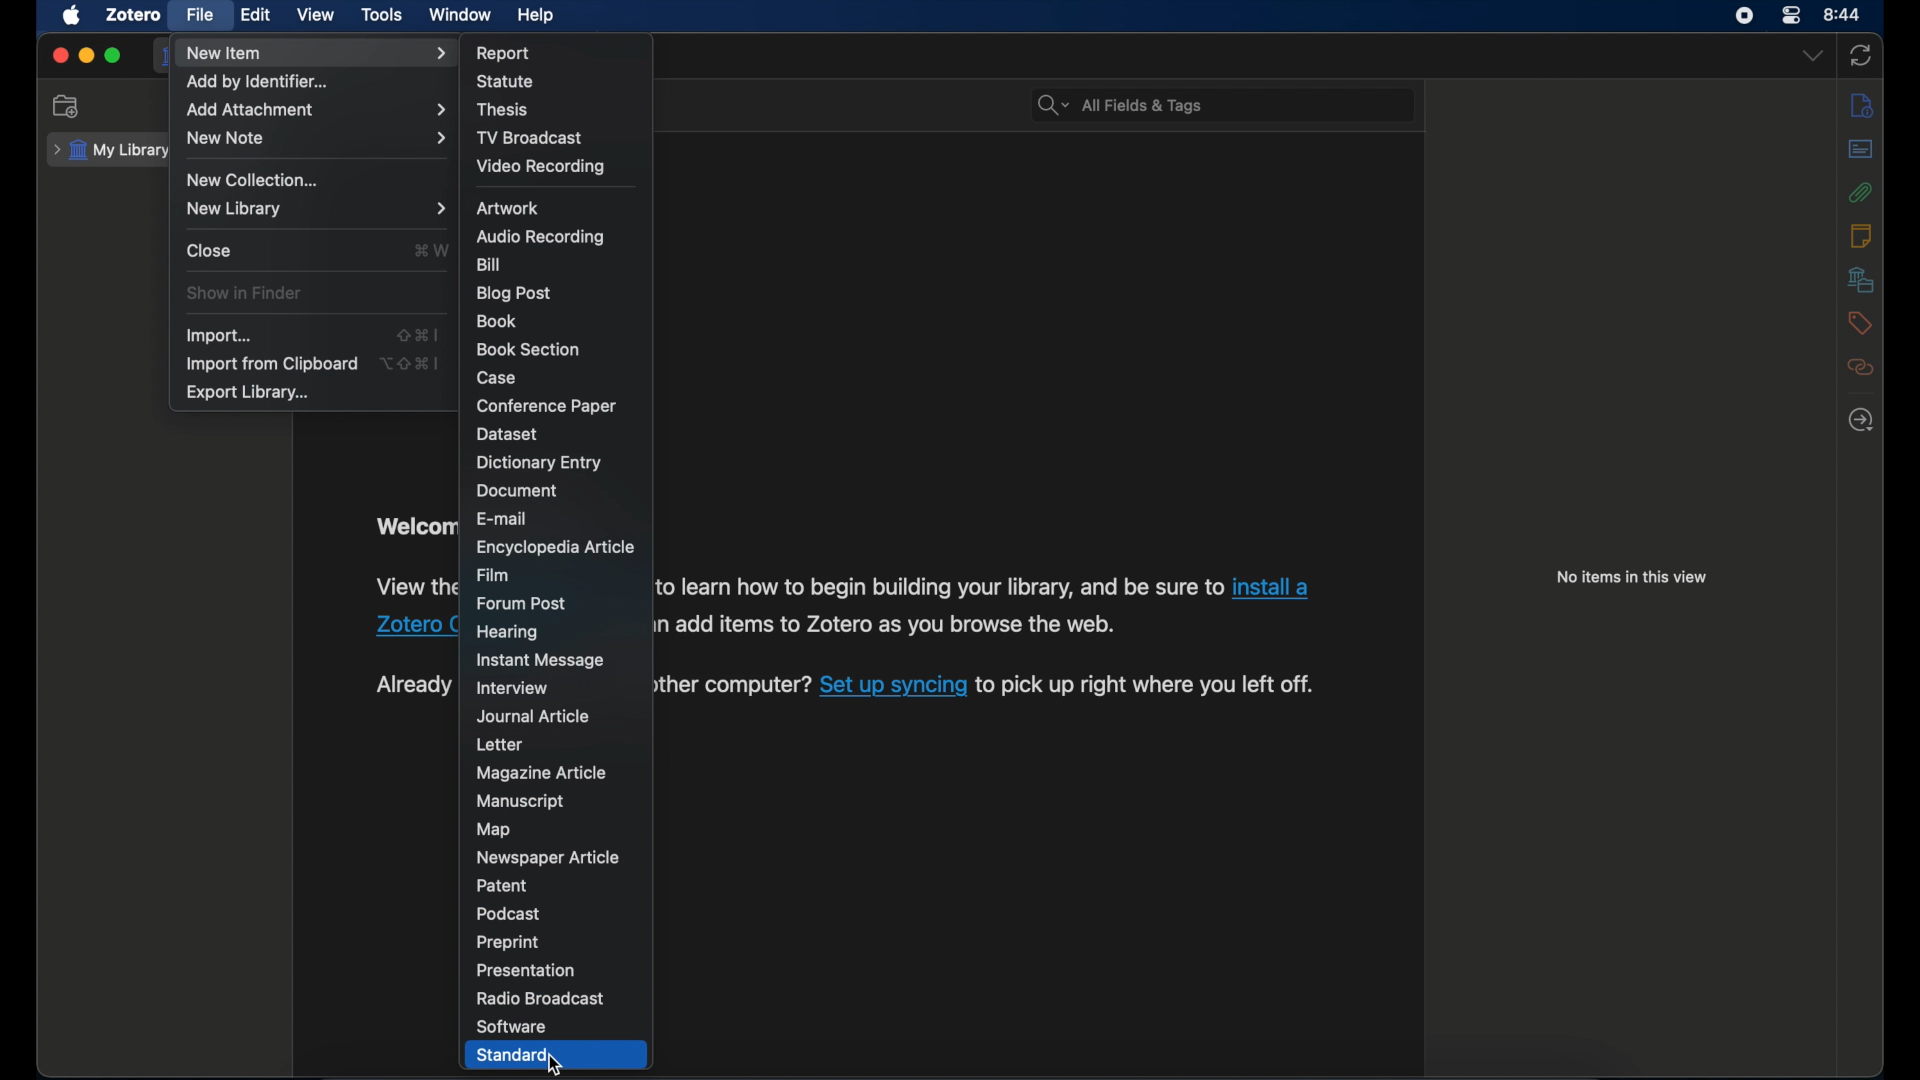 This screenshot has width=1920, height=1080. What do you see at coordinates (1859, 421) in the screenshot?
I see `locate` at bounding box center [1859, 421].